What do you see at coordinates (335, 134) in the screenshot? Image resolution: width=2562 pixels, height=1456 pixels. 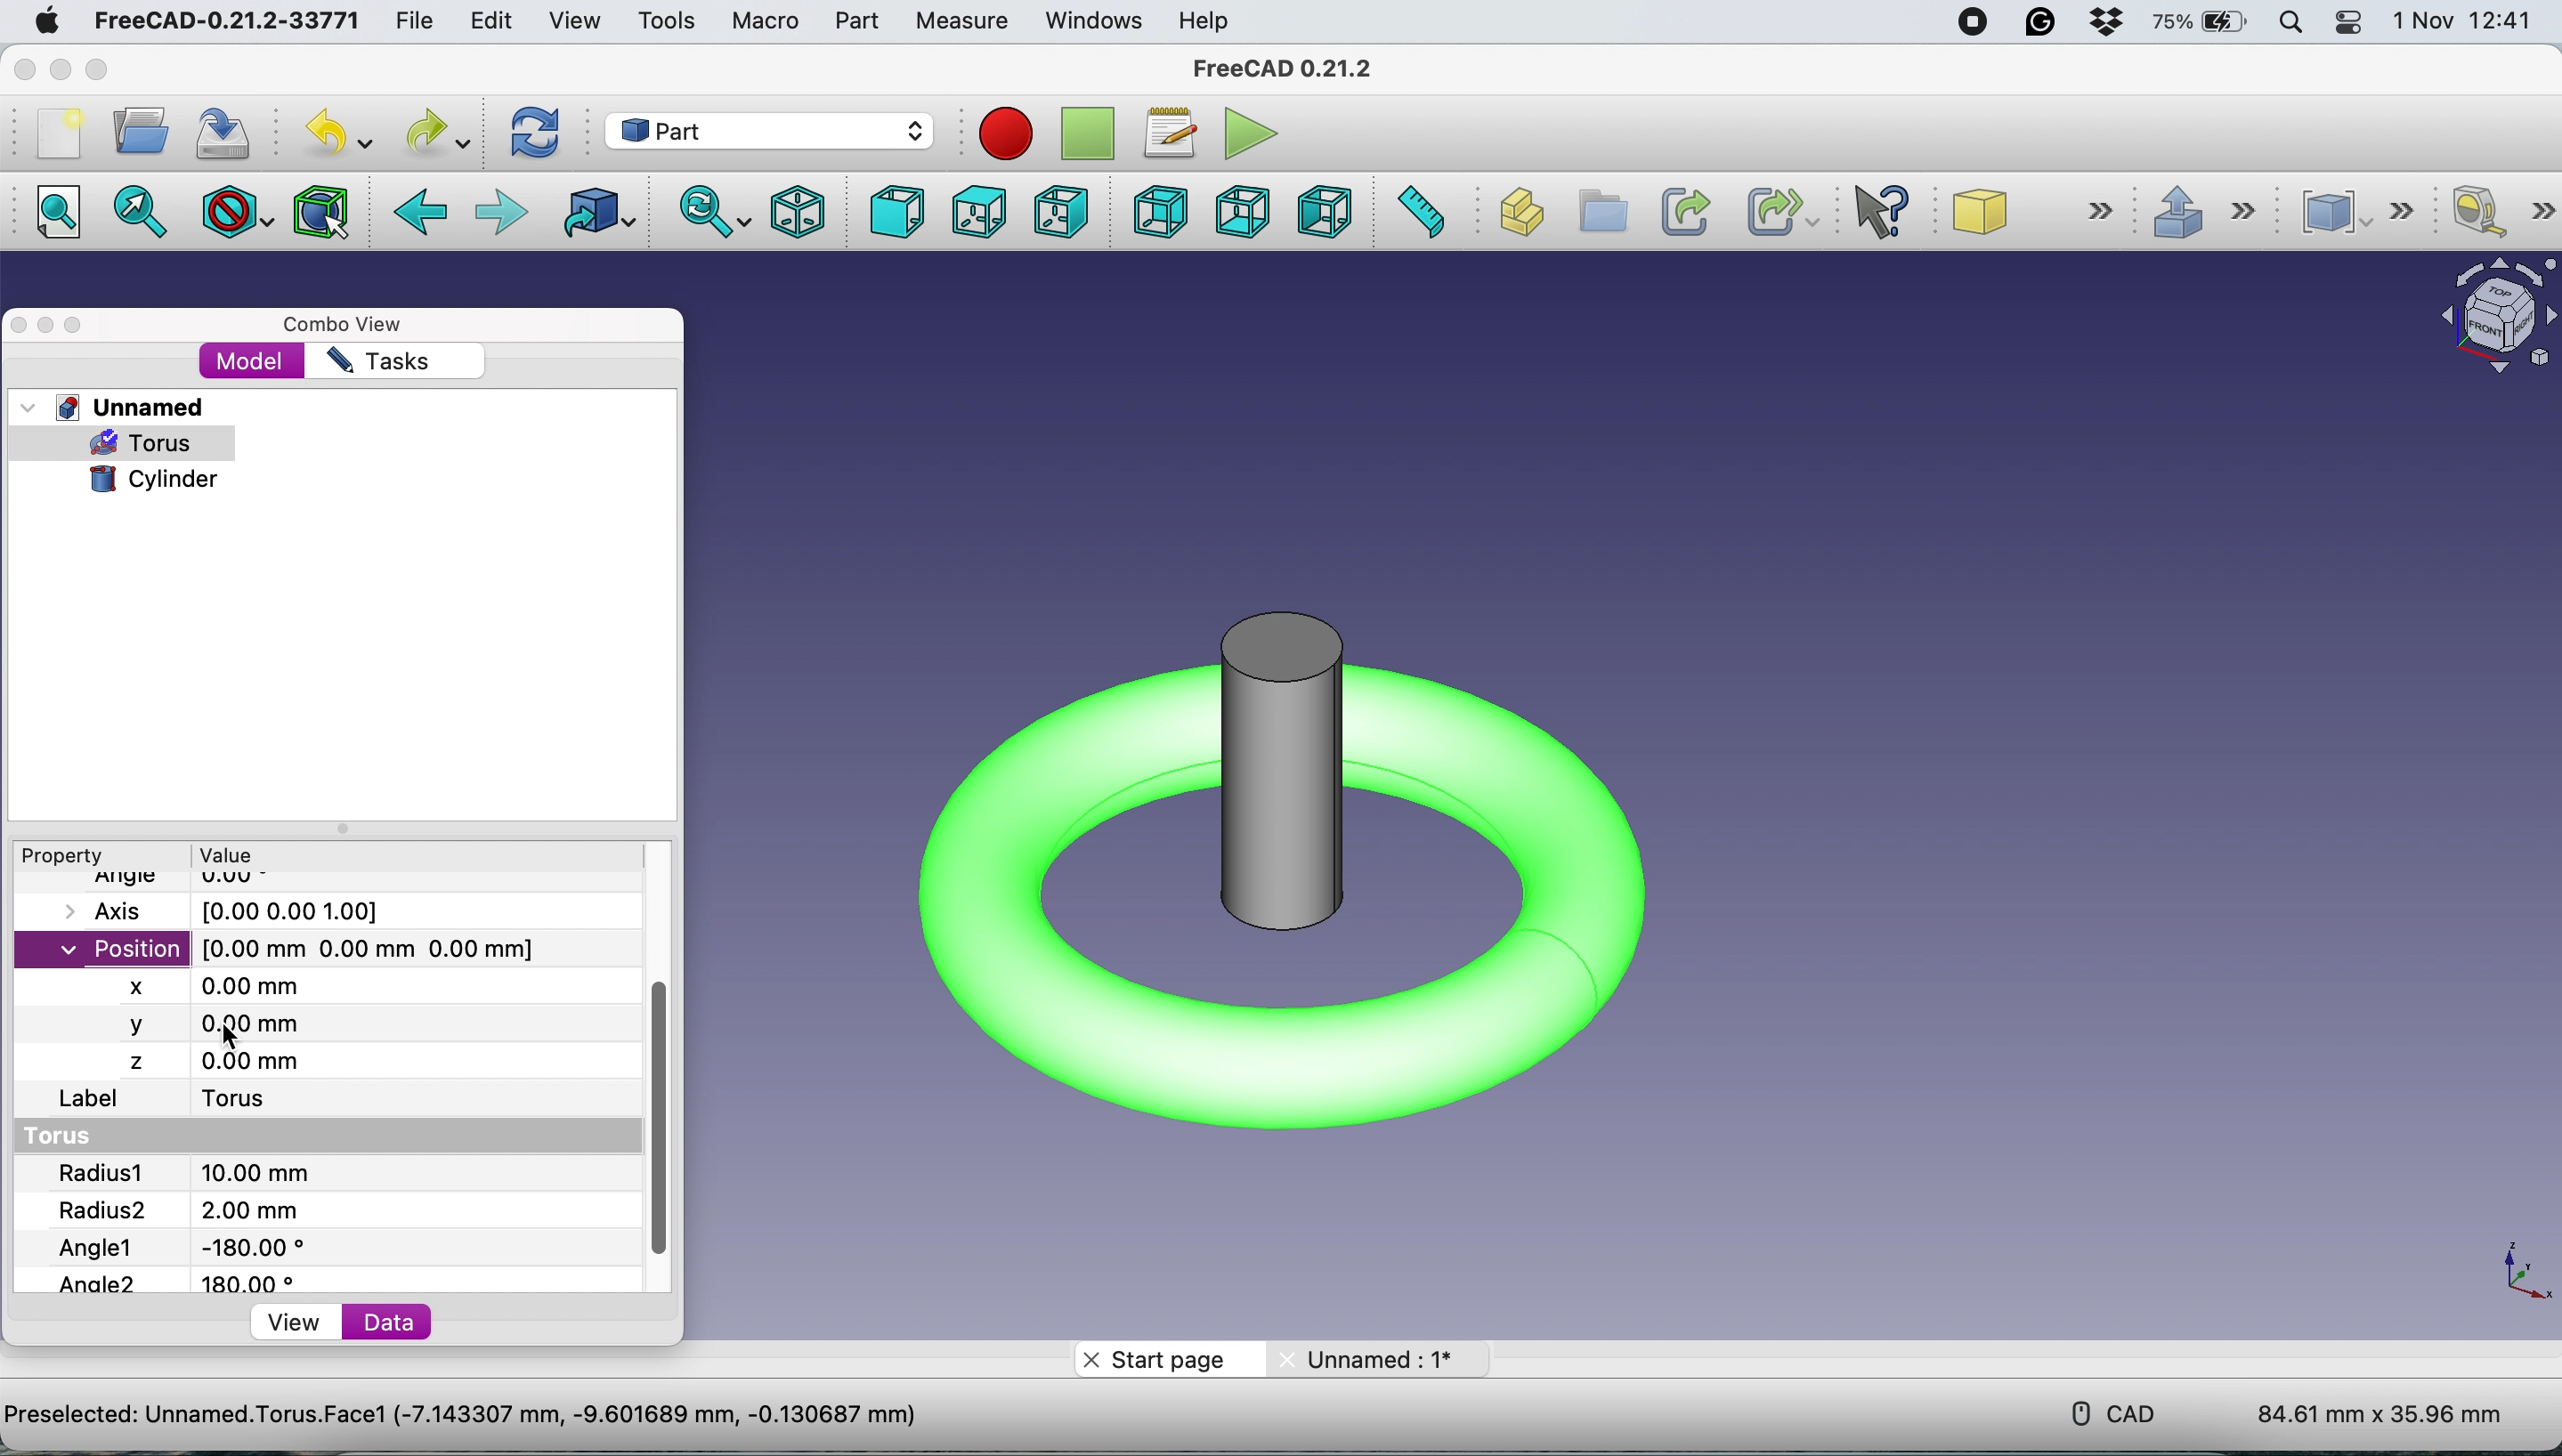 I see `undo` at bounding box center [335, 134].